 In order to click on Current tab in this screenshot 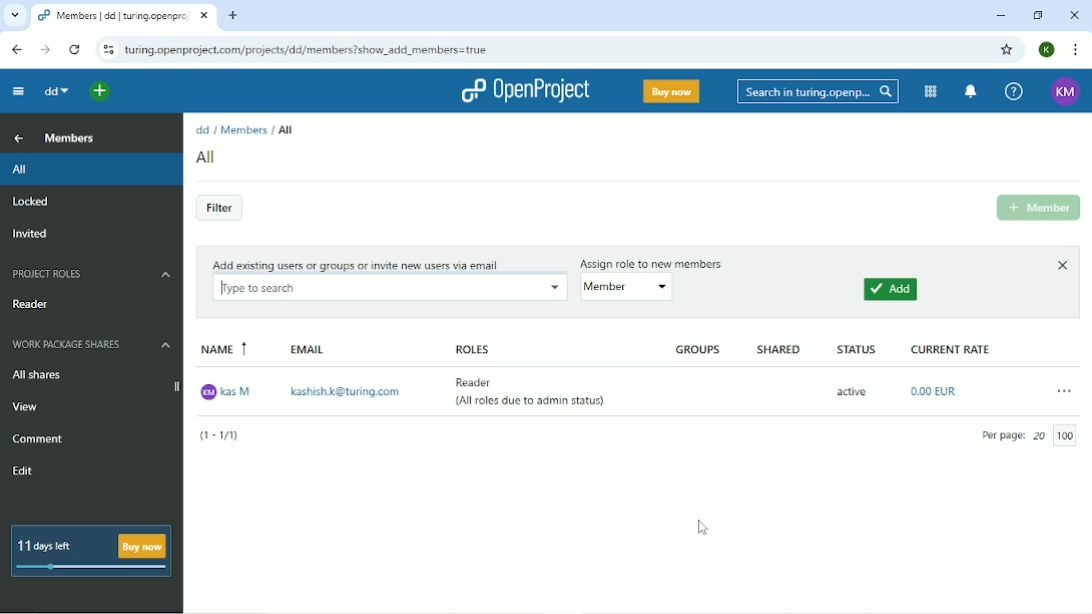, I will do `click(123, 15)`.